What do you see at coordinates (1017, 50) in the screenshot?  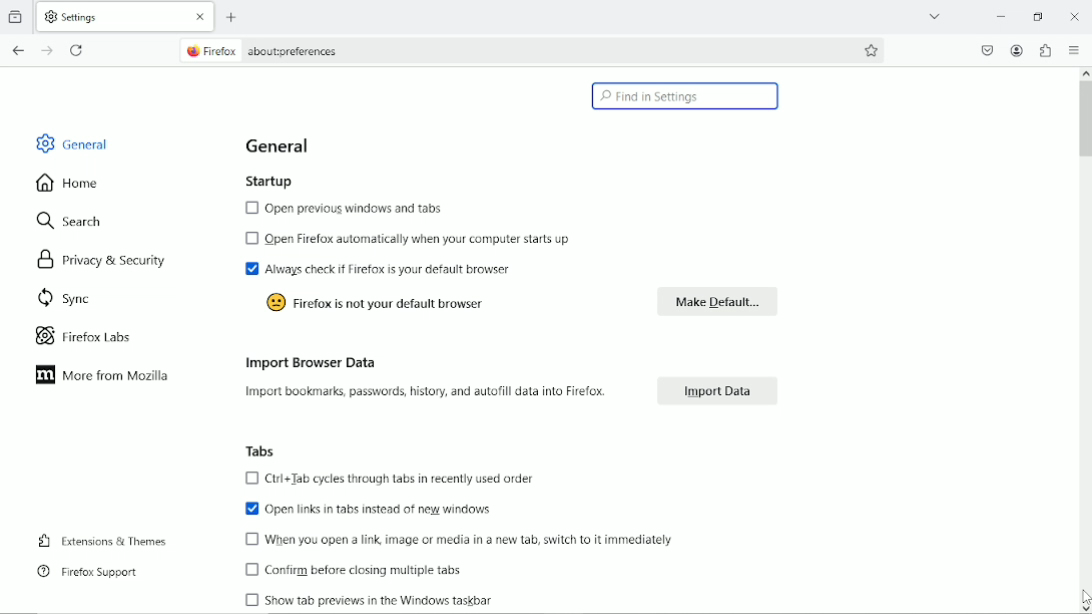 I see `account` at bounding box center [1017, 50].